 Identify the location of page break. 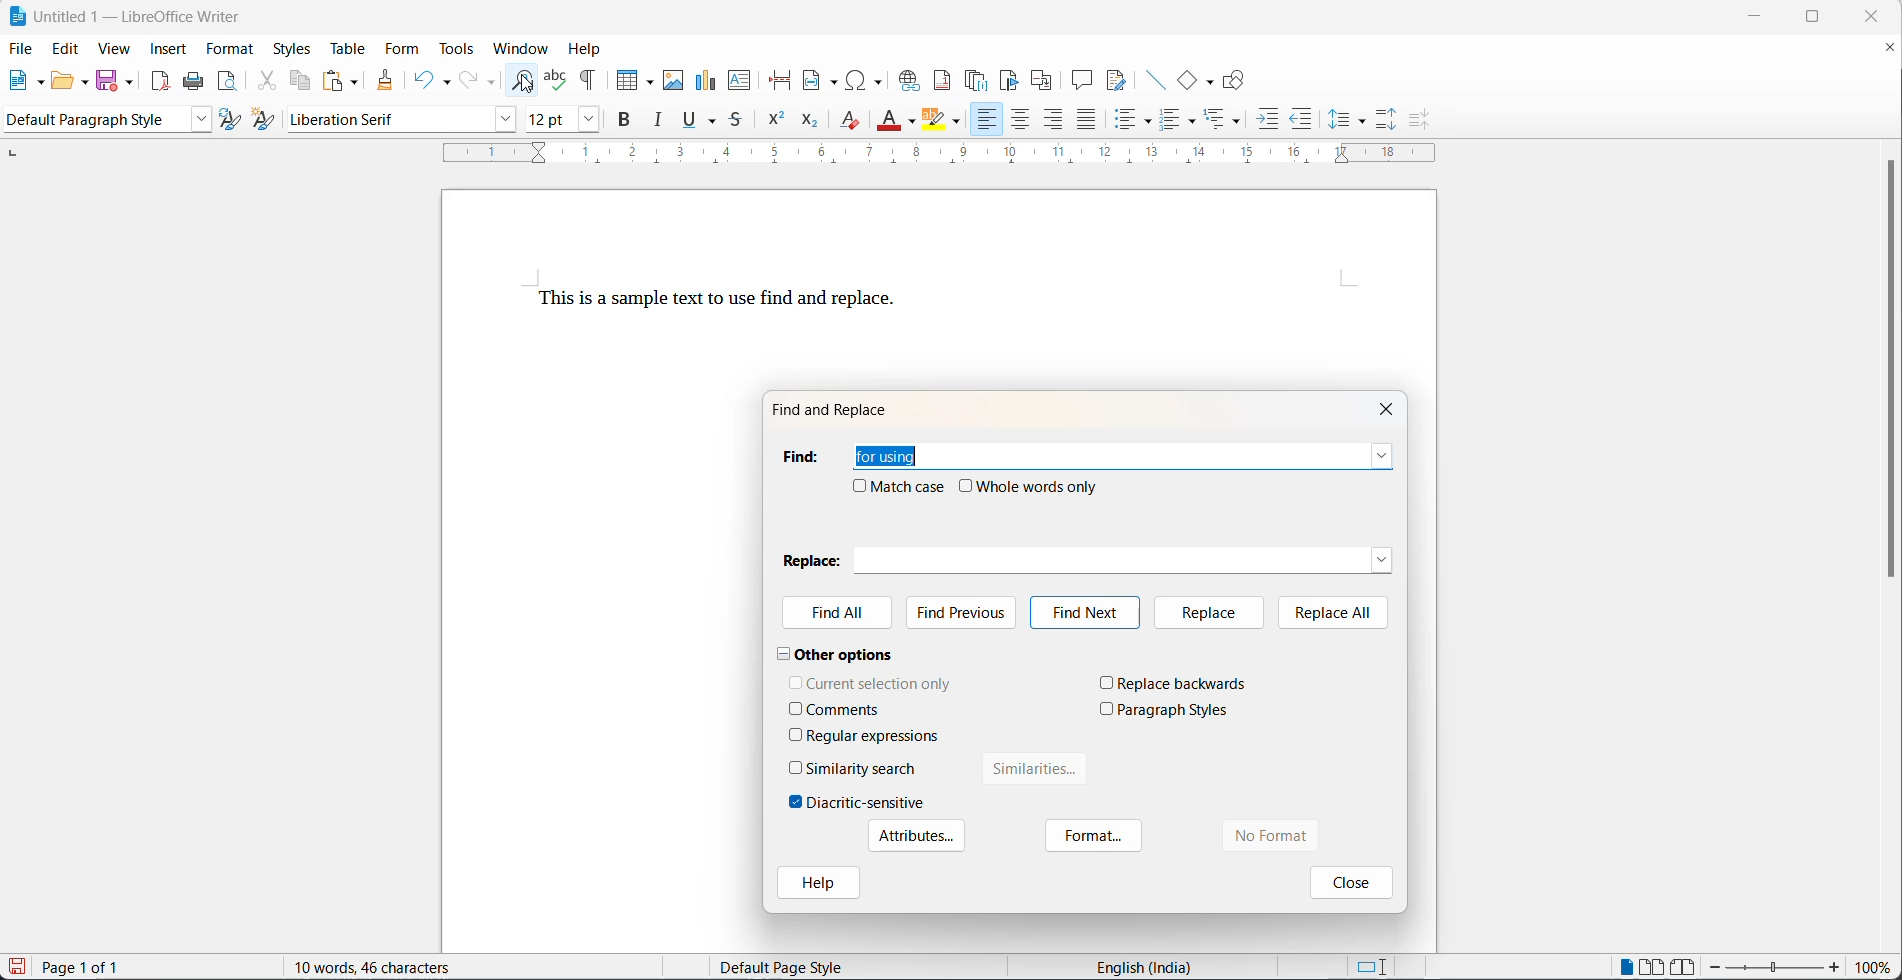
(782, 80).